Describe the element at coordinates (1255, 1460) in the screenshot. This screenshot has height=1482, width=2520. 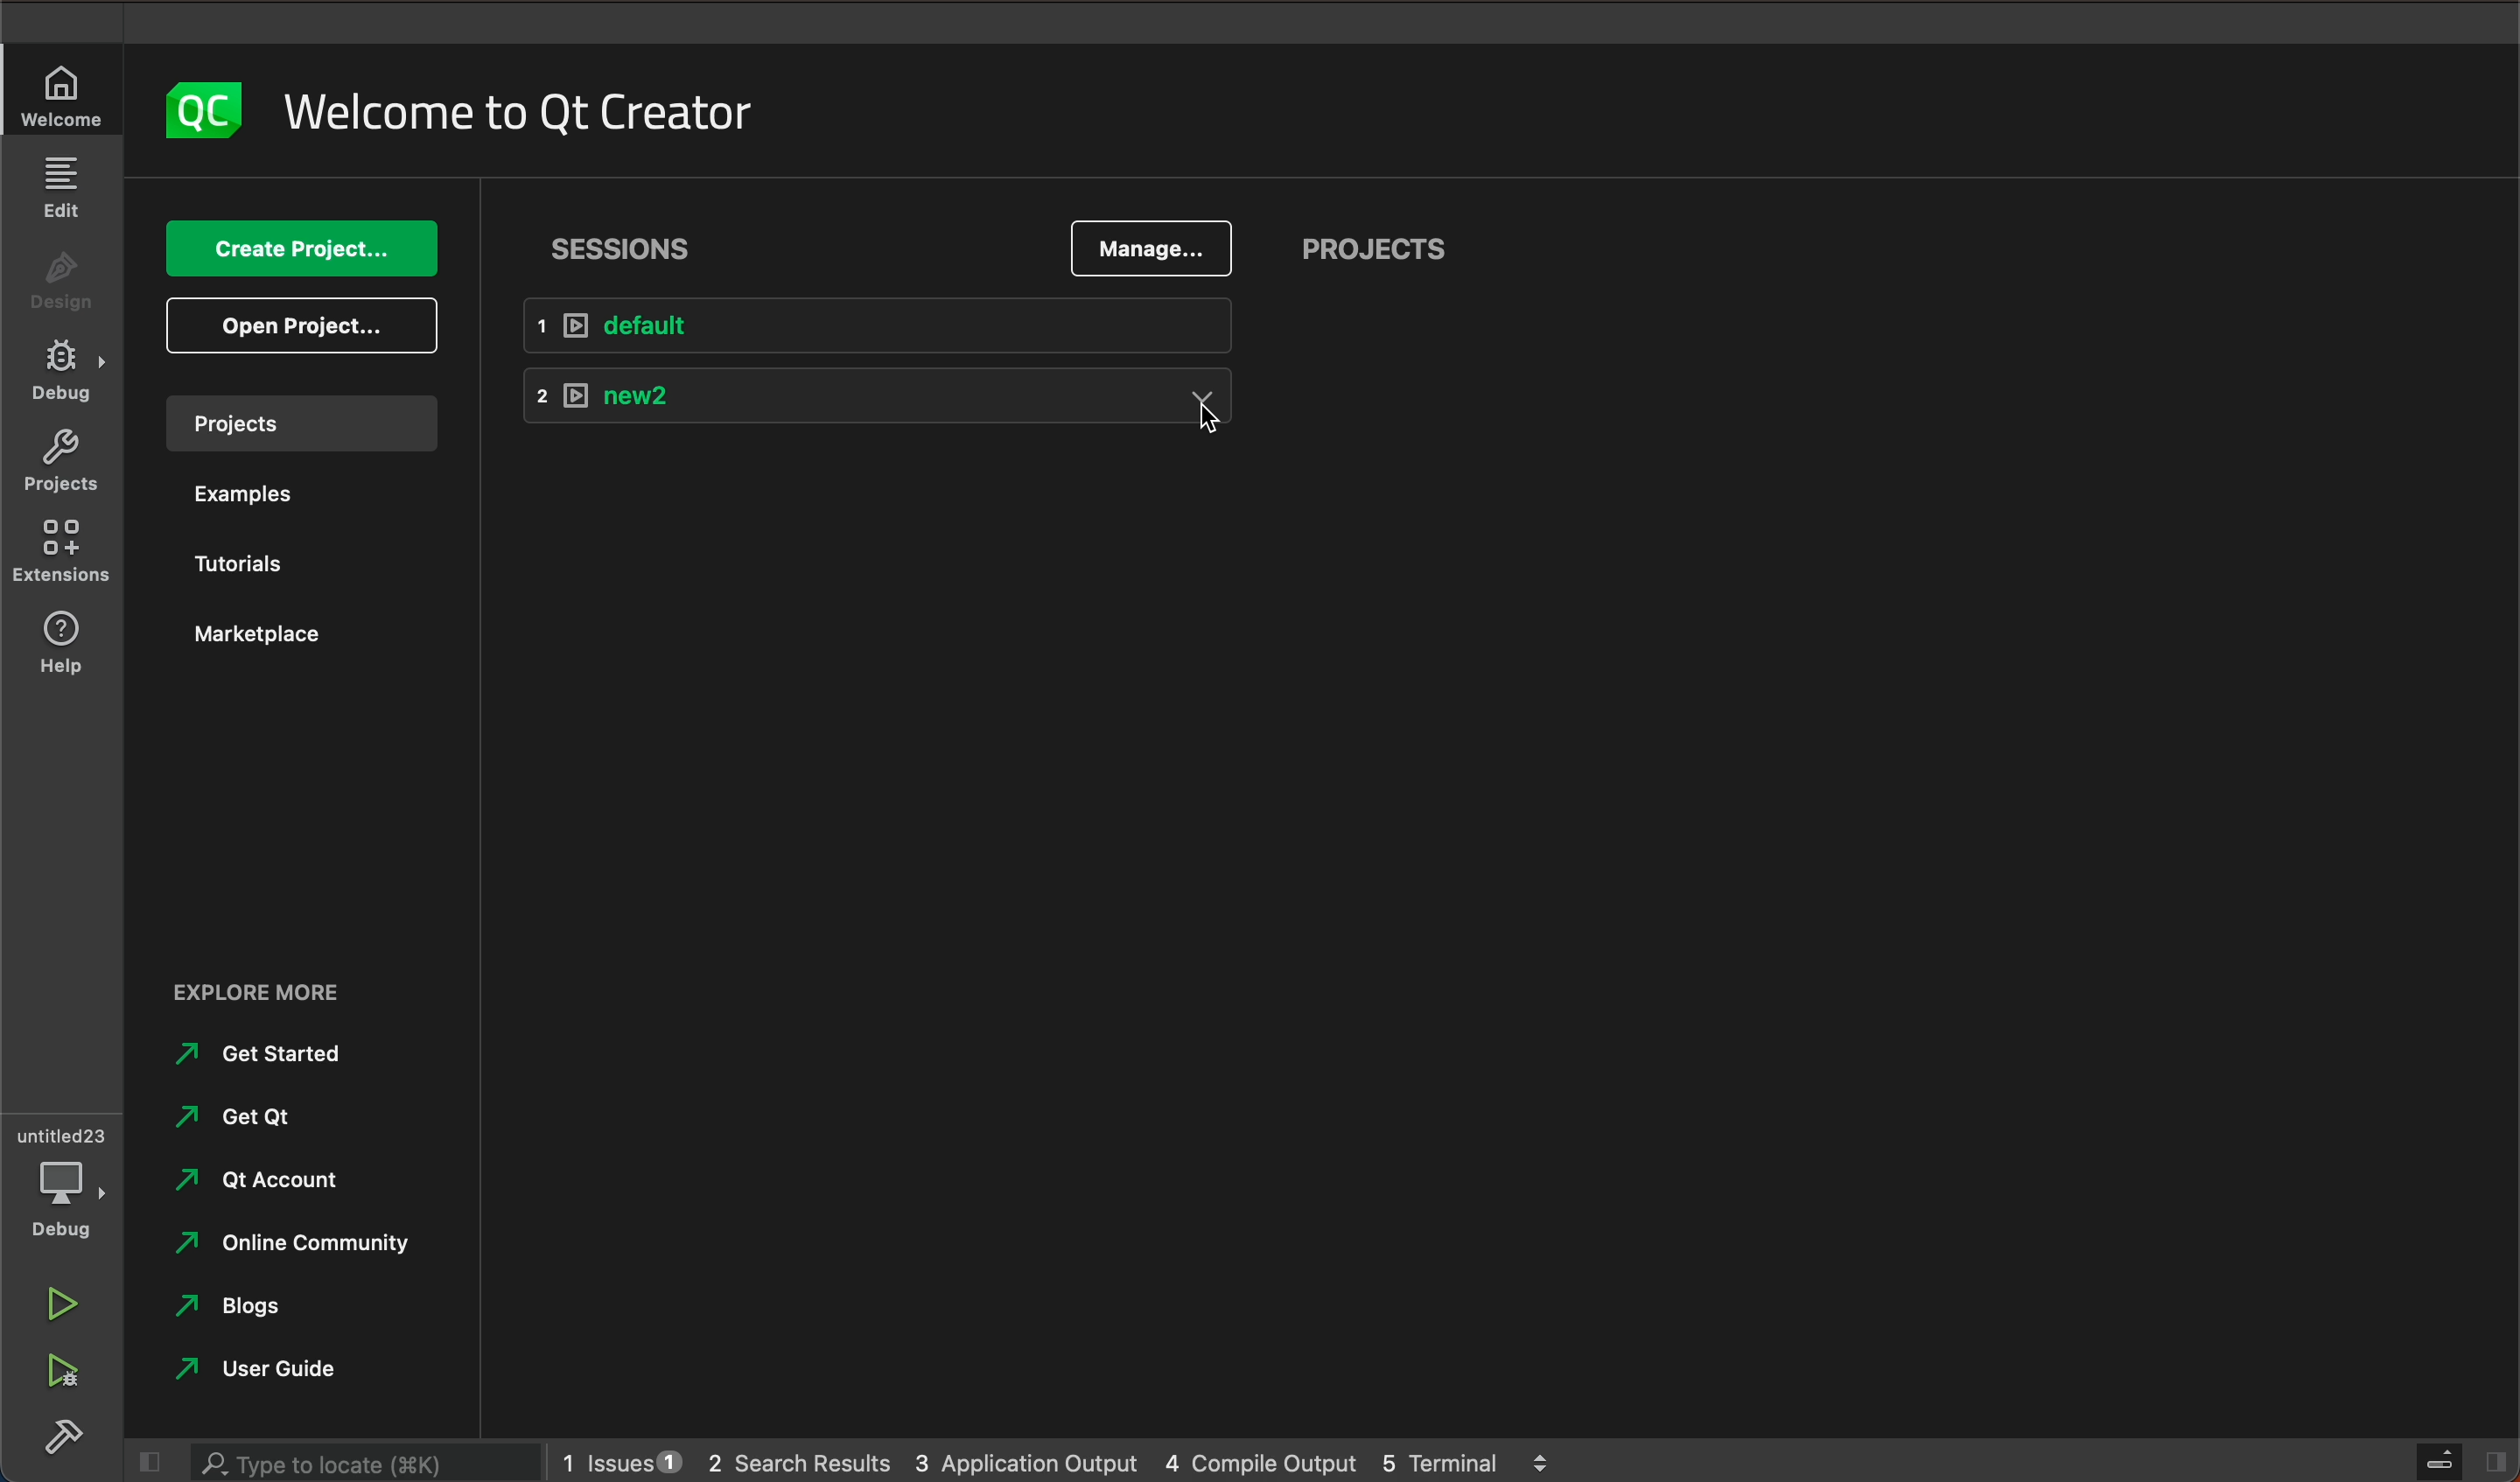
I see `compile output` at that location.